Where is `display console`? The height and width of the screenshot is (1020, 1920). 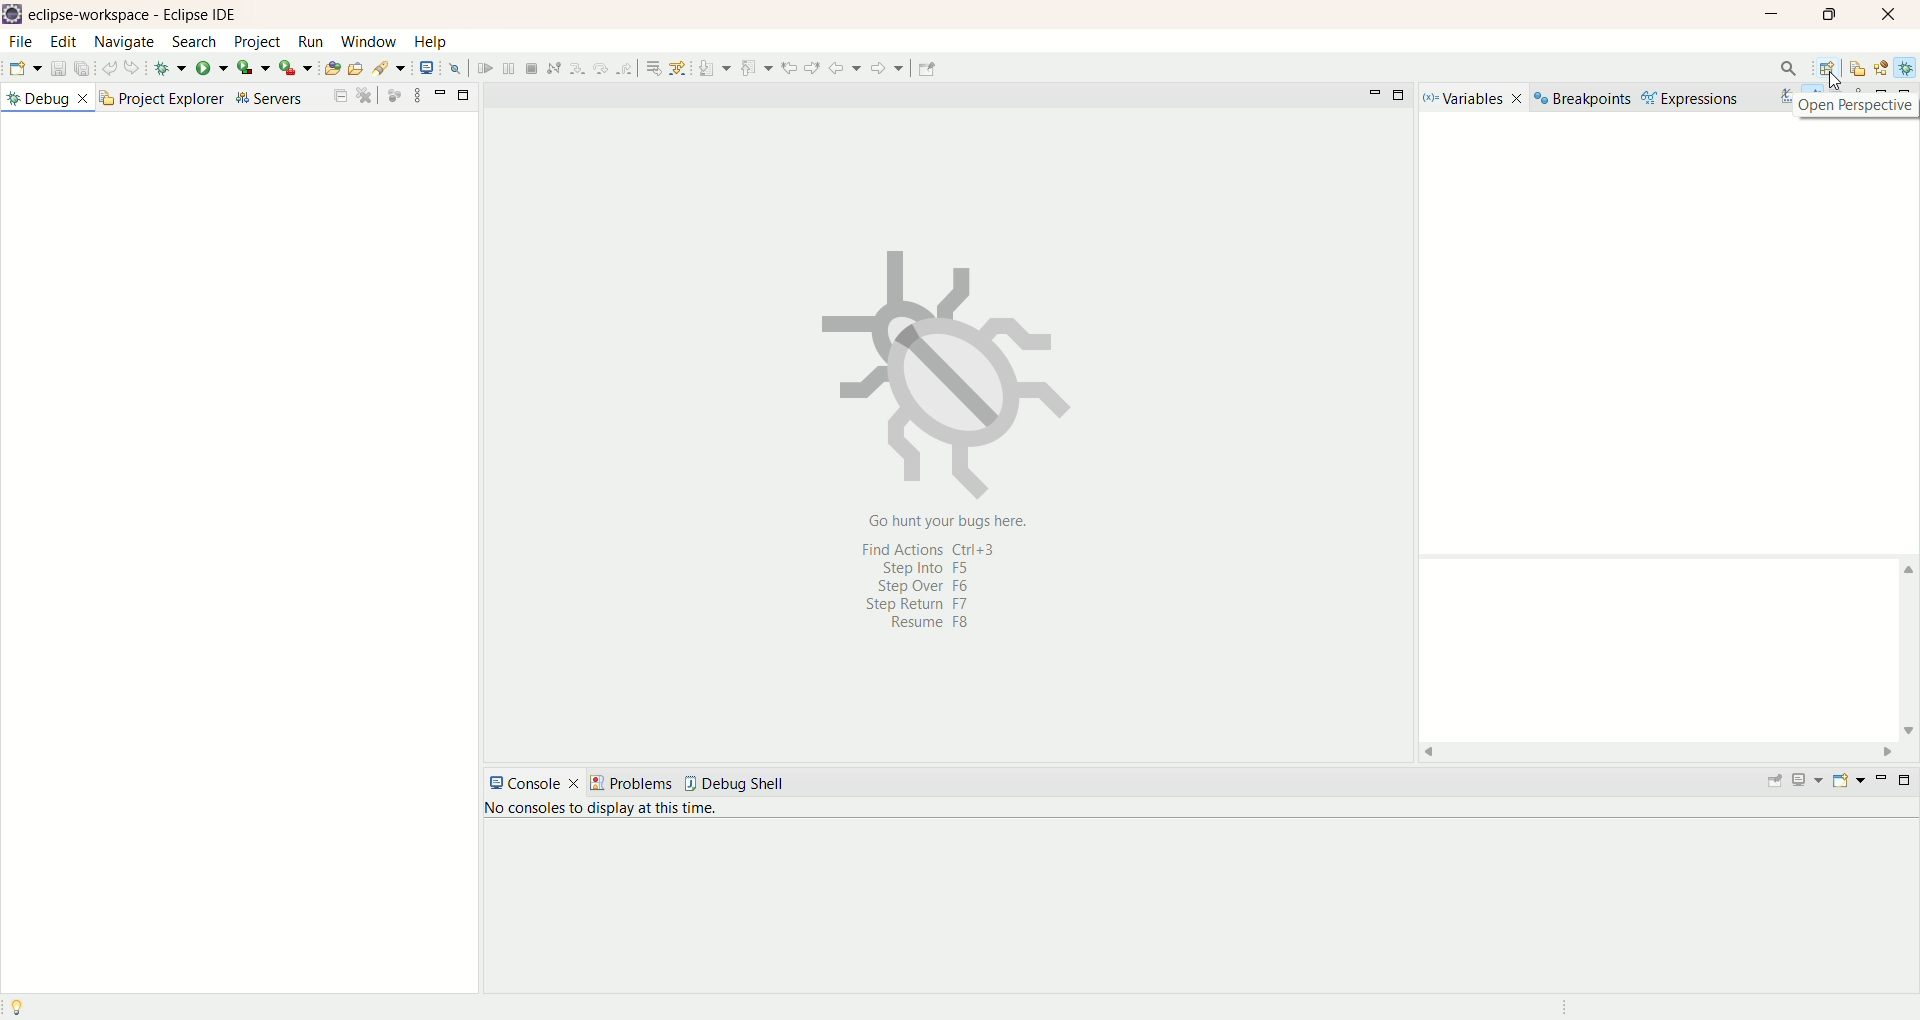 display console is located at coordinates (1810, 778).